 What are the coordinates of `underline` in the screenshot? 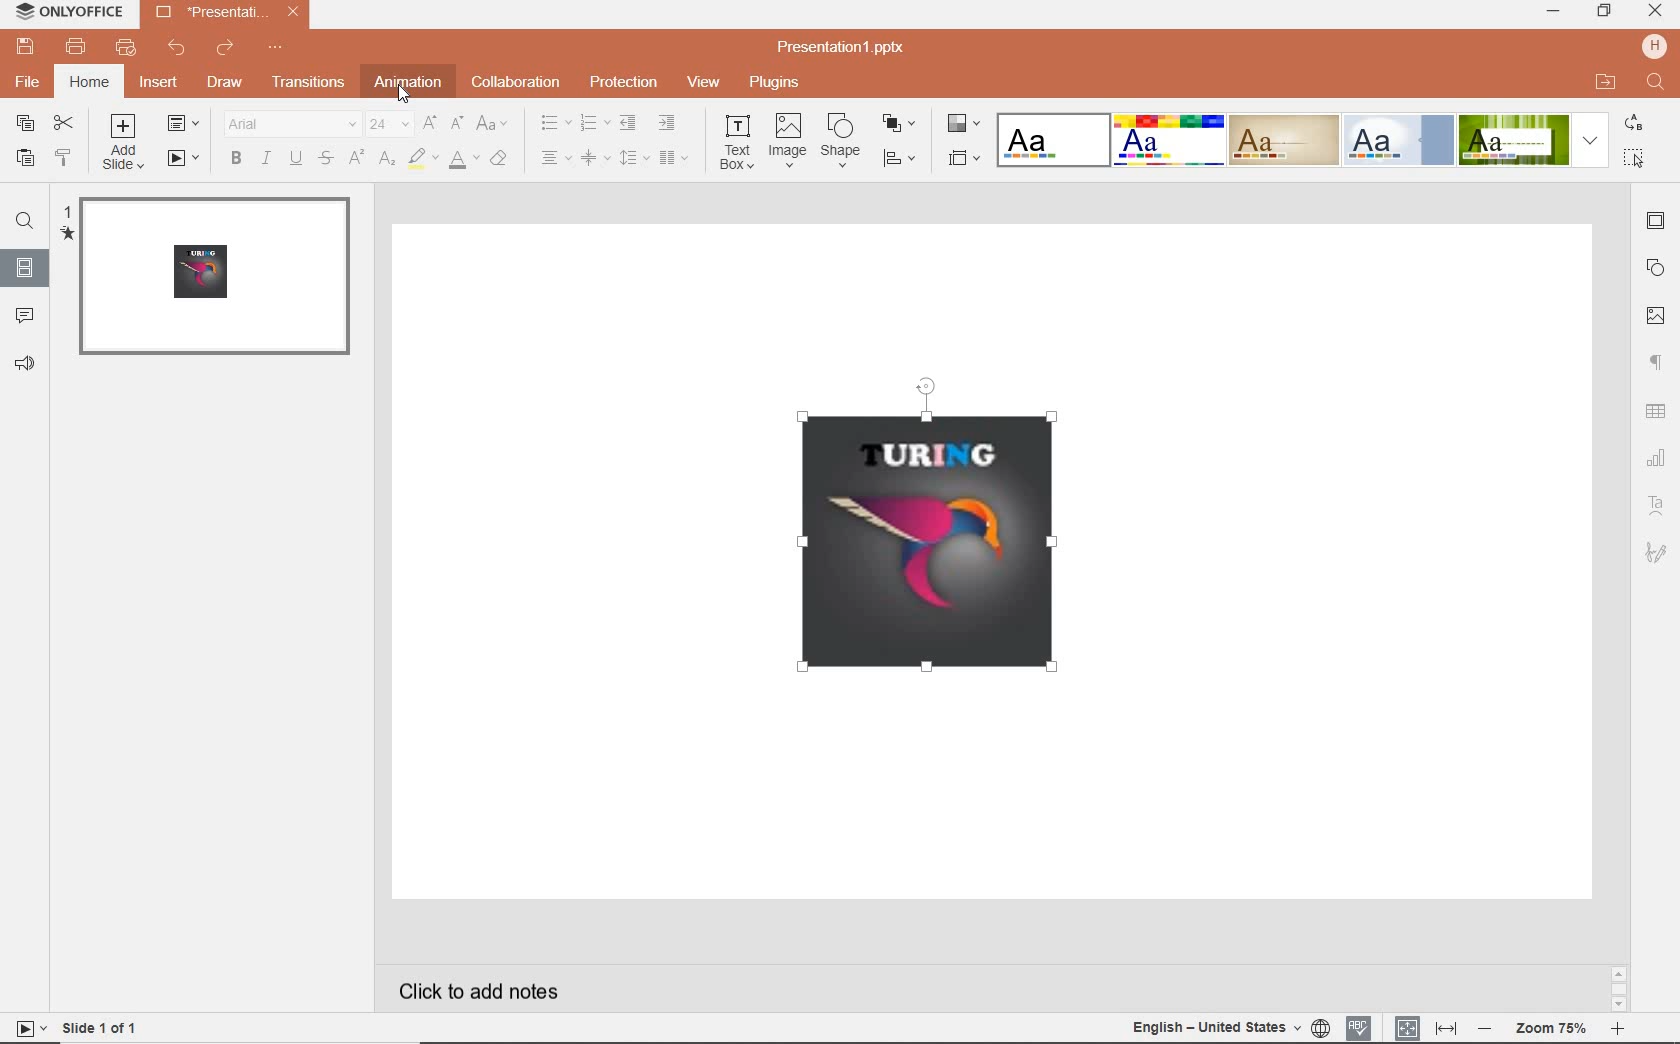 It's located at (296, 160).